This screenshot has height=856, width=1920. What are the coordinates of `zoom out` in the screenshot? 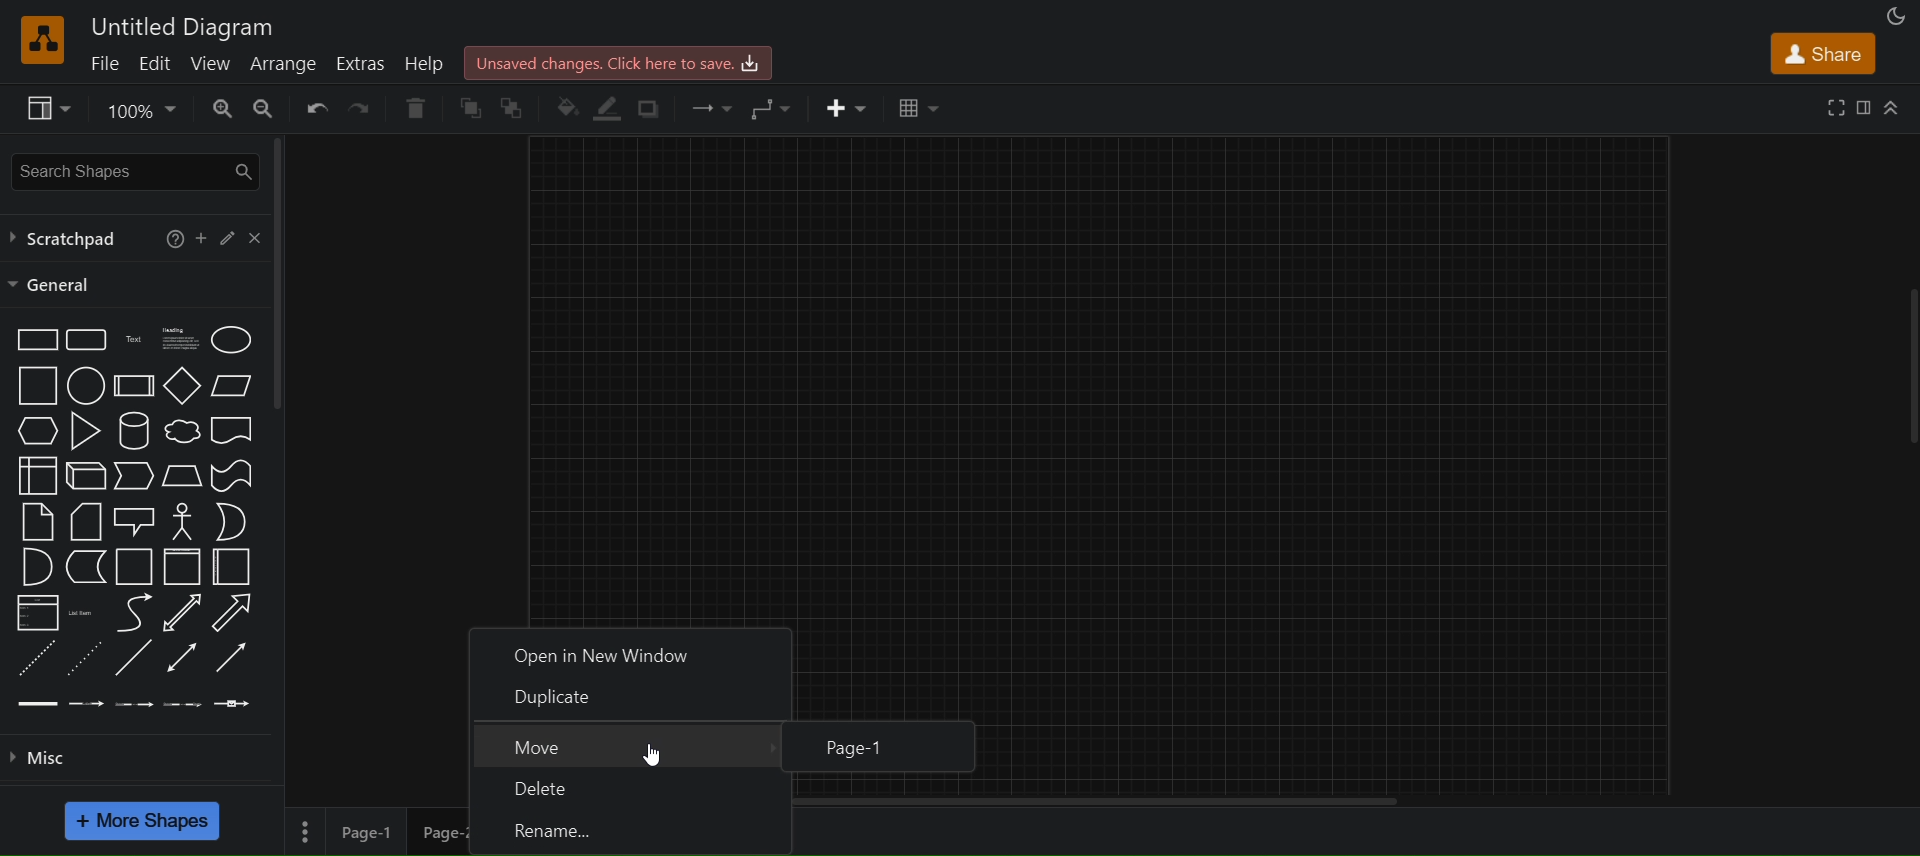 It's located at (266, 108).